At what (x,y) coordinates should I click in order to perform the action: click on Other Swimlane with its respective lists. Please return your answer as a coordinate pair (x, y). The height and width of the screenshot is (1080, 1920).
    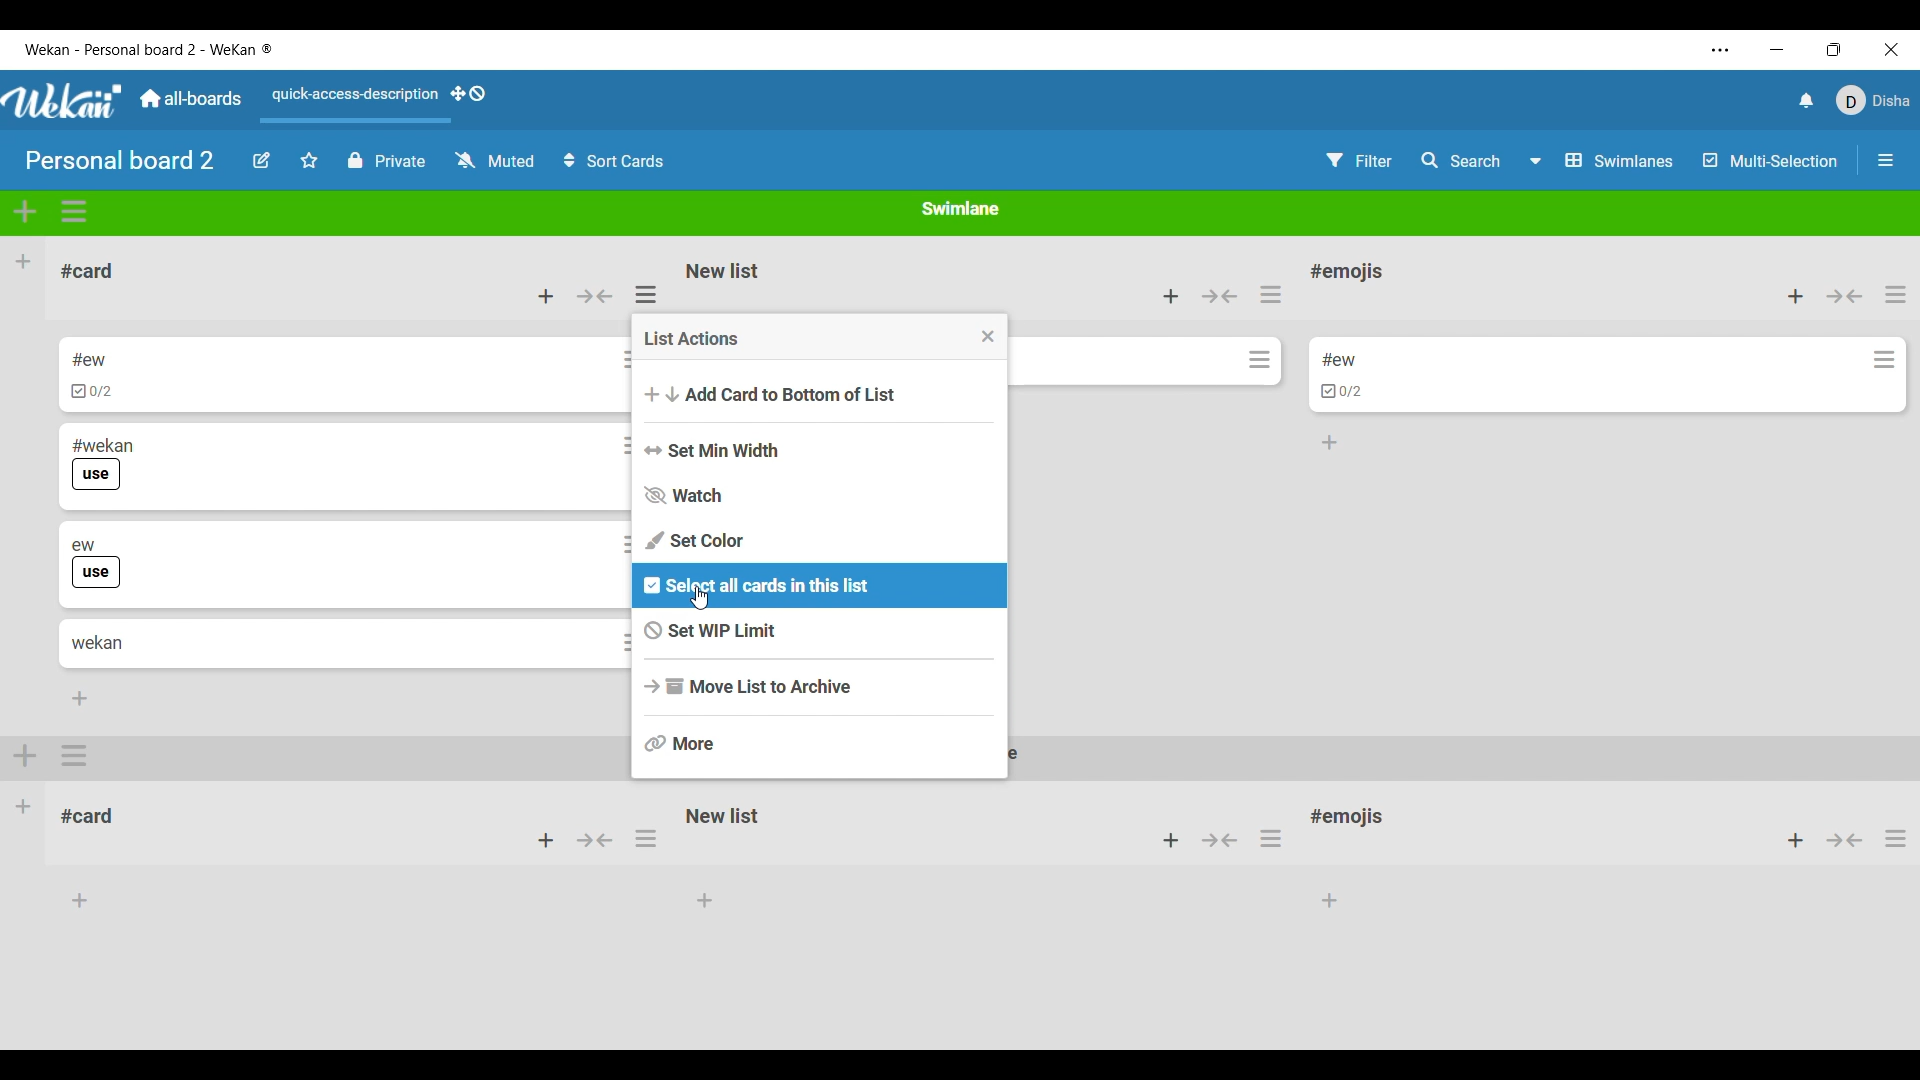
    Looking at the image, I should click on (312, 826).